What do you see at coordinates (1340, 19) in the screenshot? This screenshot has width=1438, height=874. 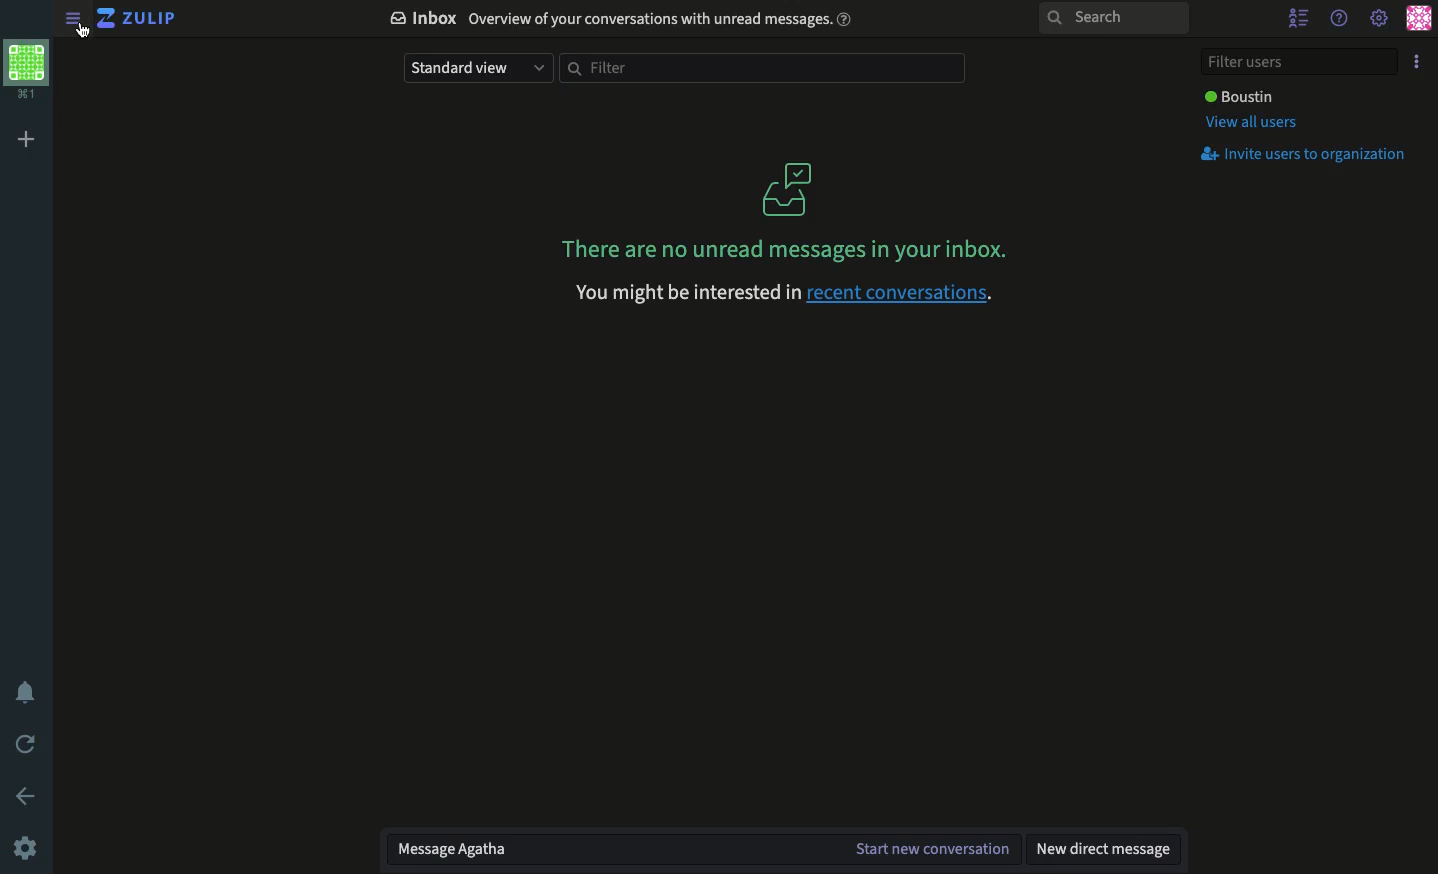 I see `Help` at bounding box center [1340, 19].